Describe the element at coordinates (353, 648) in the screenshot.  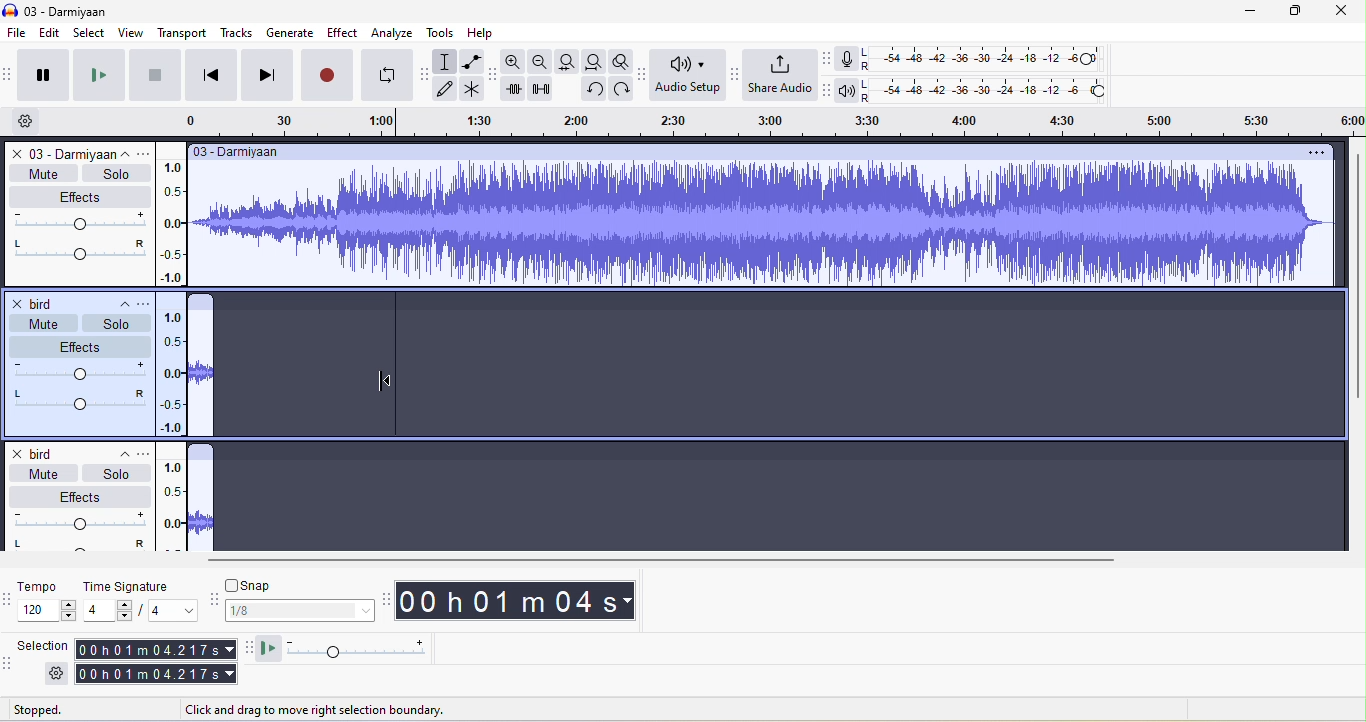
I see `play at speed` at that location.